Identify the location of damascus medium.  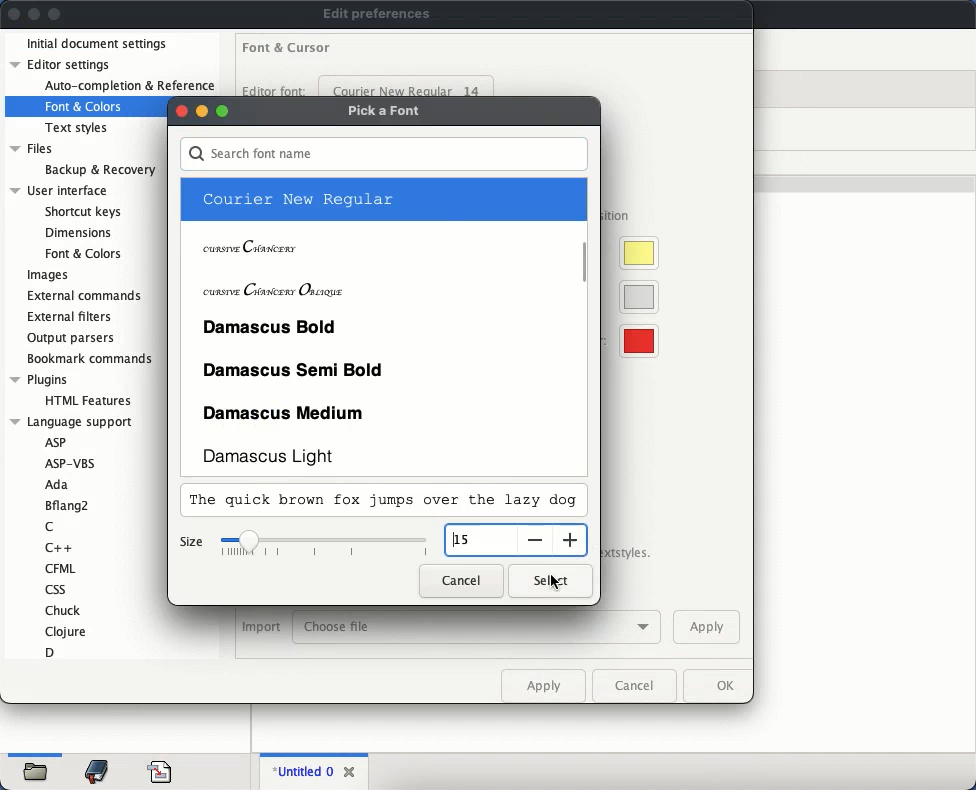
(383, 410).